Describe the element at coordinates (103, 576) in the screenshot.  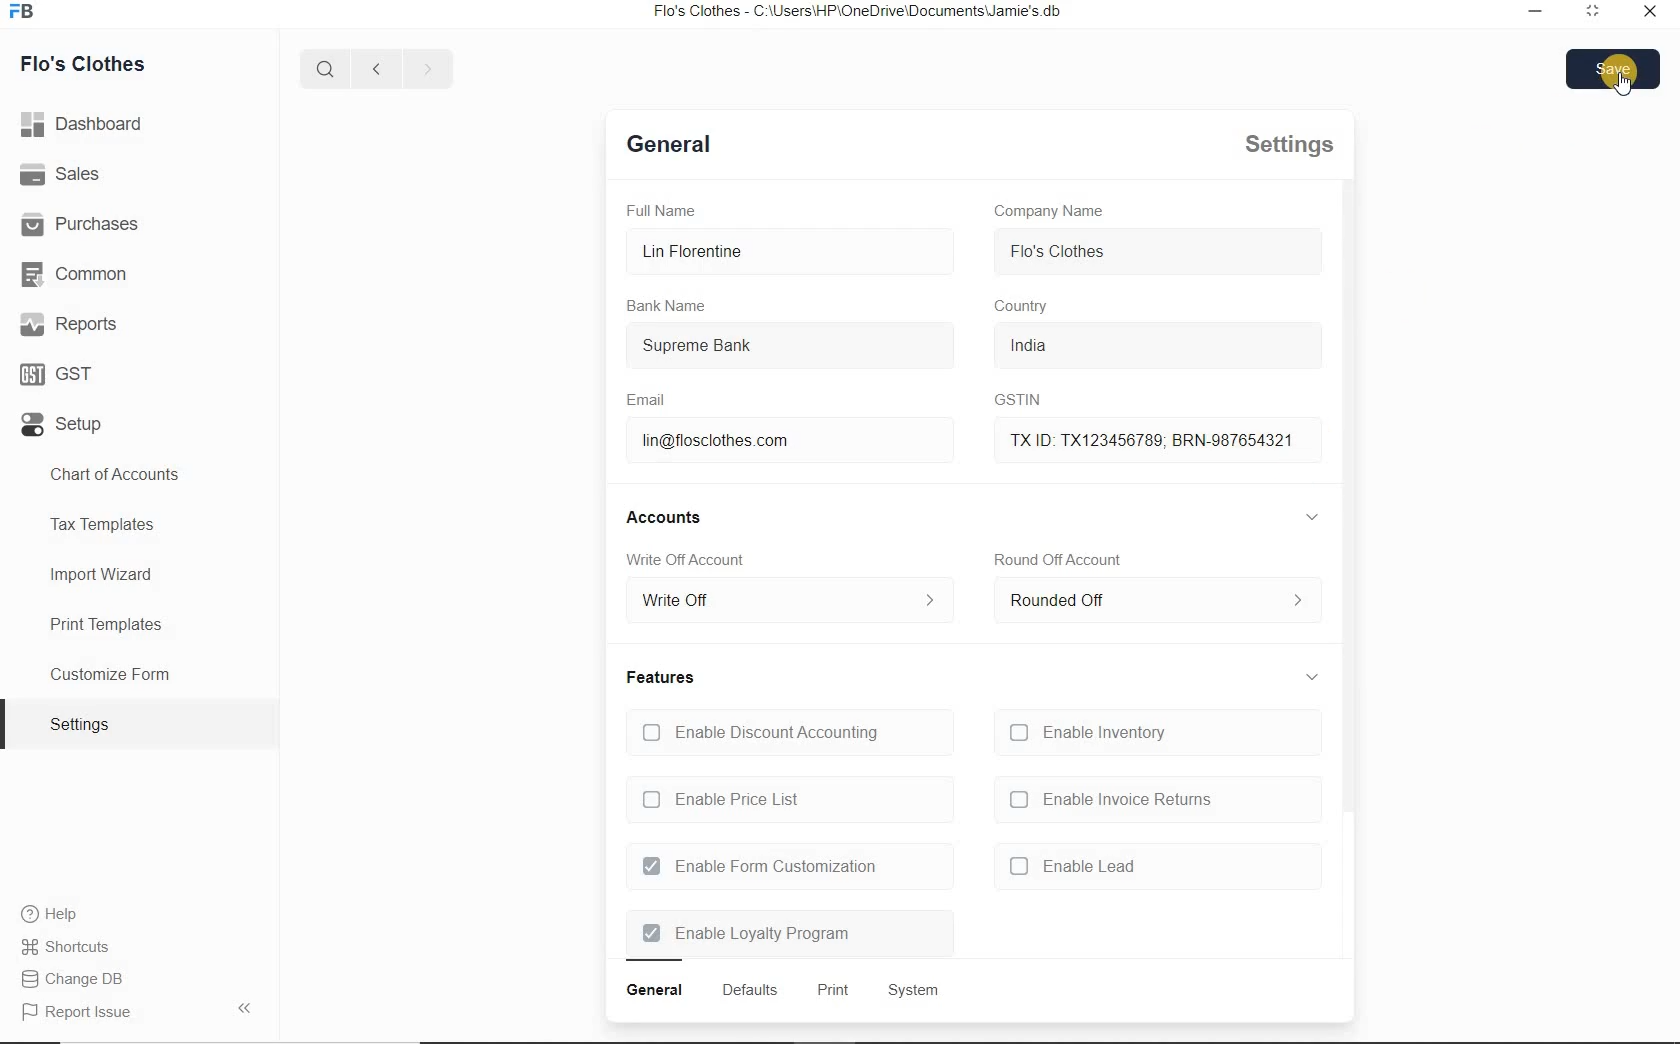
I see `Import Wizard` at that location.